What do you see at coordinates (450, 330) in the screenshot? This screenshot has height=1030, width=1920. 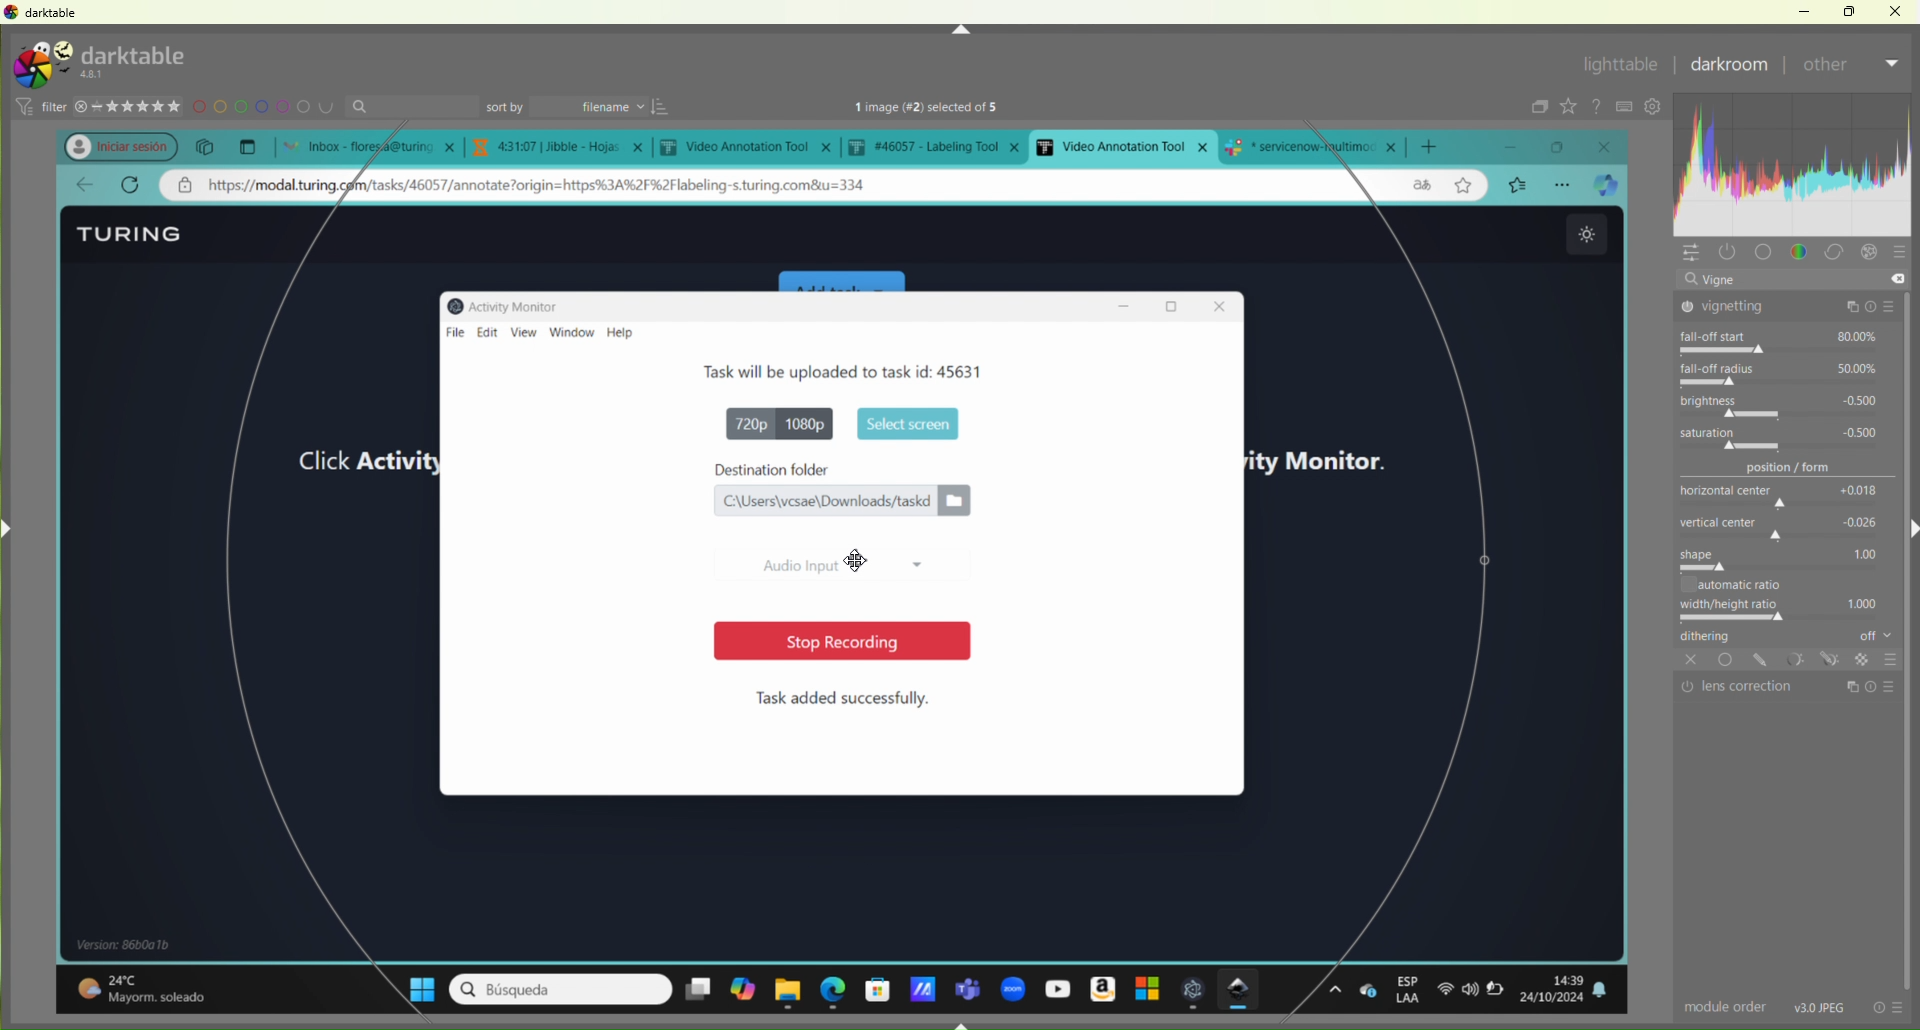 I see `file` at bounding box center [450, 330].